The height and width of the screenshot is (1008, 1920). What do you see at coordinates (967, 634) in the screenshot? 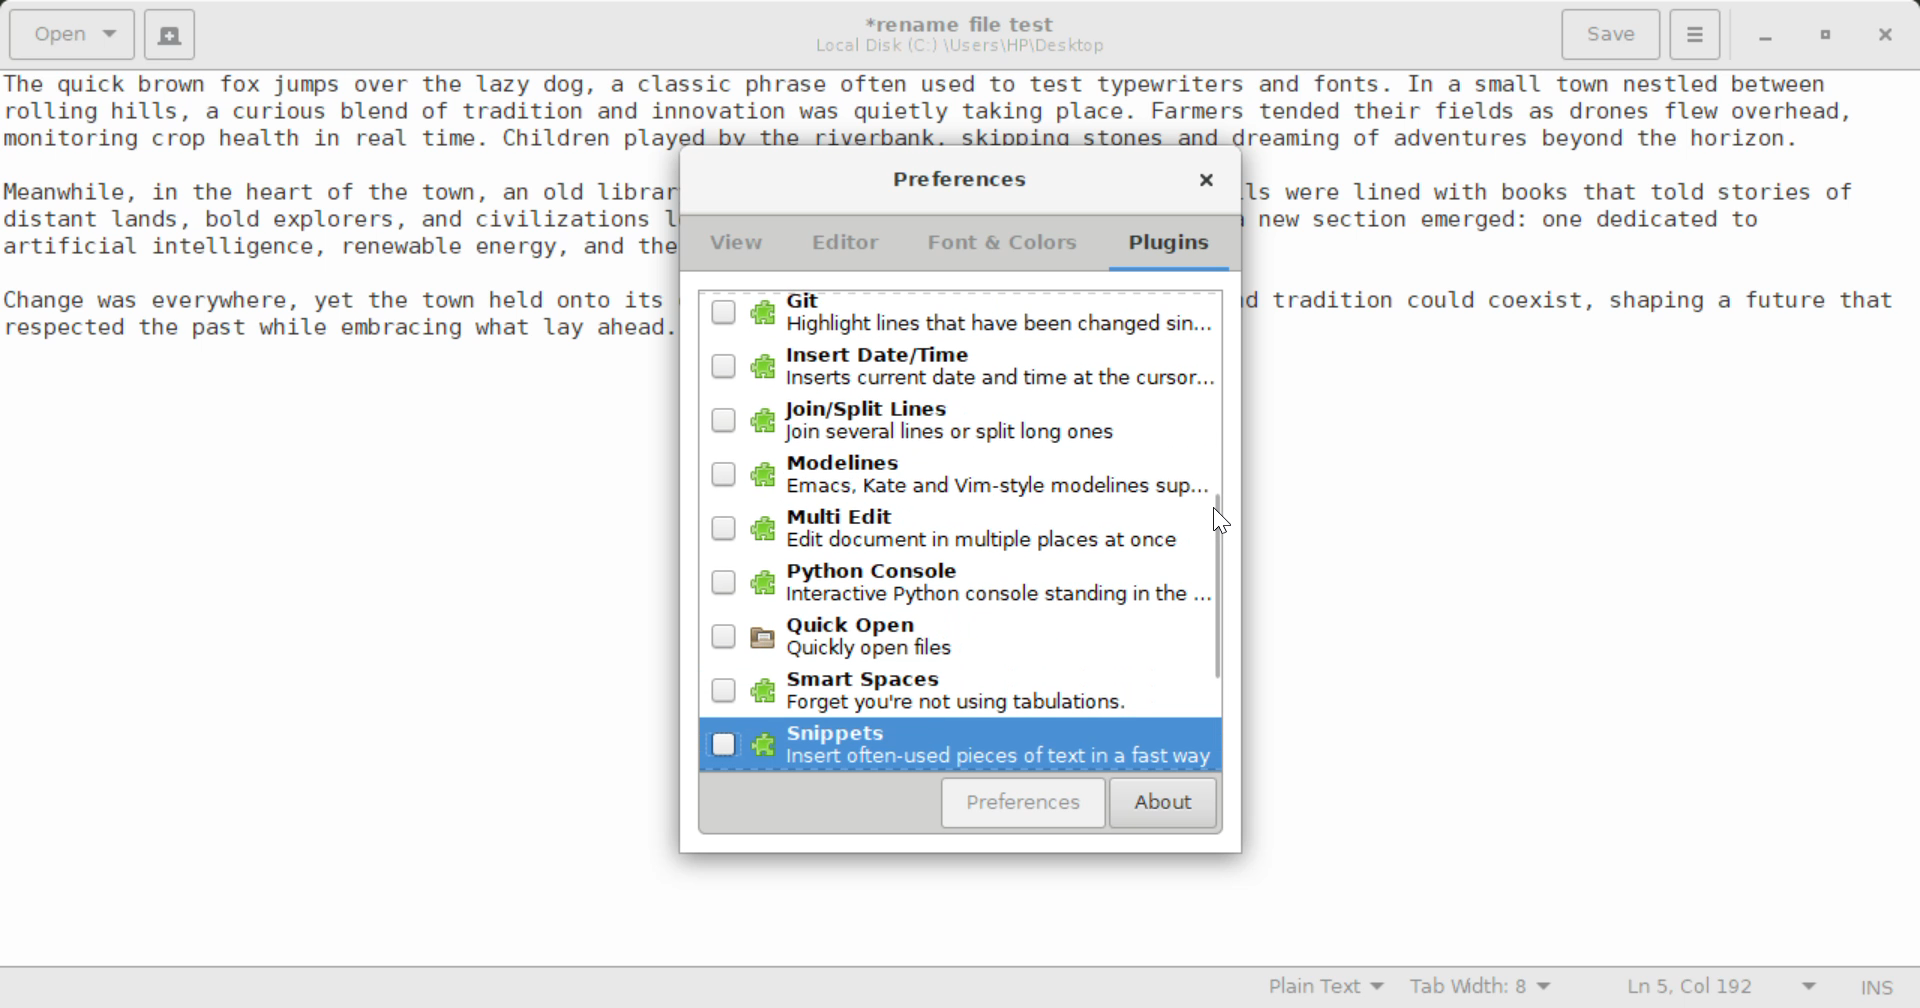
I see `Quickly Open Plugin Button Unselected` at bounding box center [967, 634].